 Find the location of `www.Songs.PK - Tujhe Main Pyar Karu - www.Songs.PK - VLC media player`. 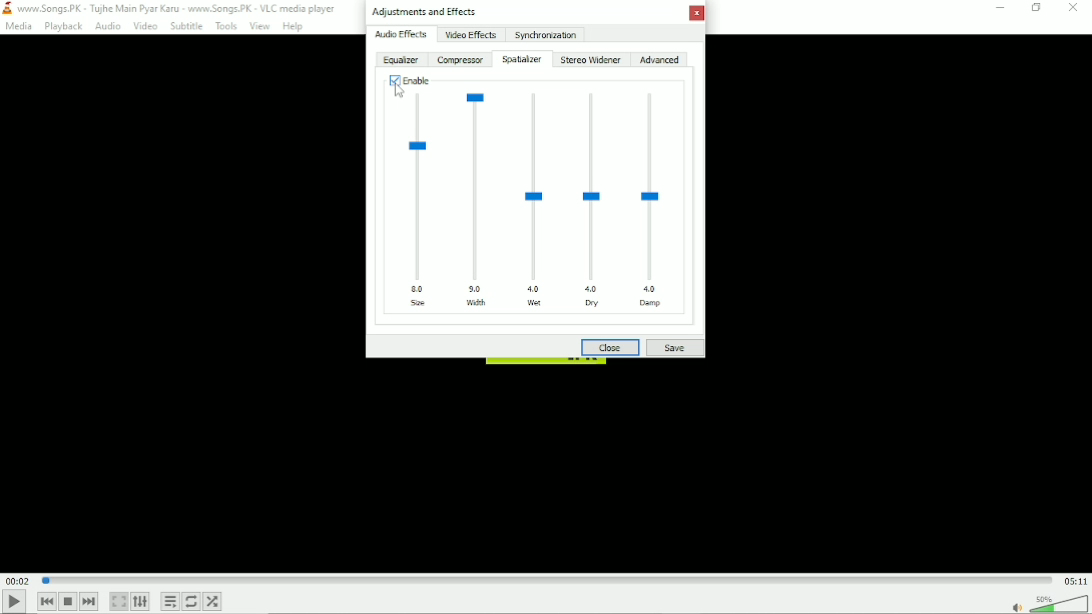

www.Songs.PK - Tujhe Main Pyar Karu - www.Songs.PK - VLC media player is located at coordinates (174, 8).